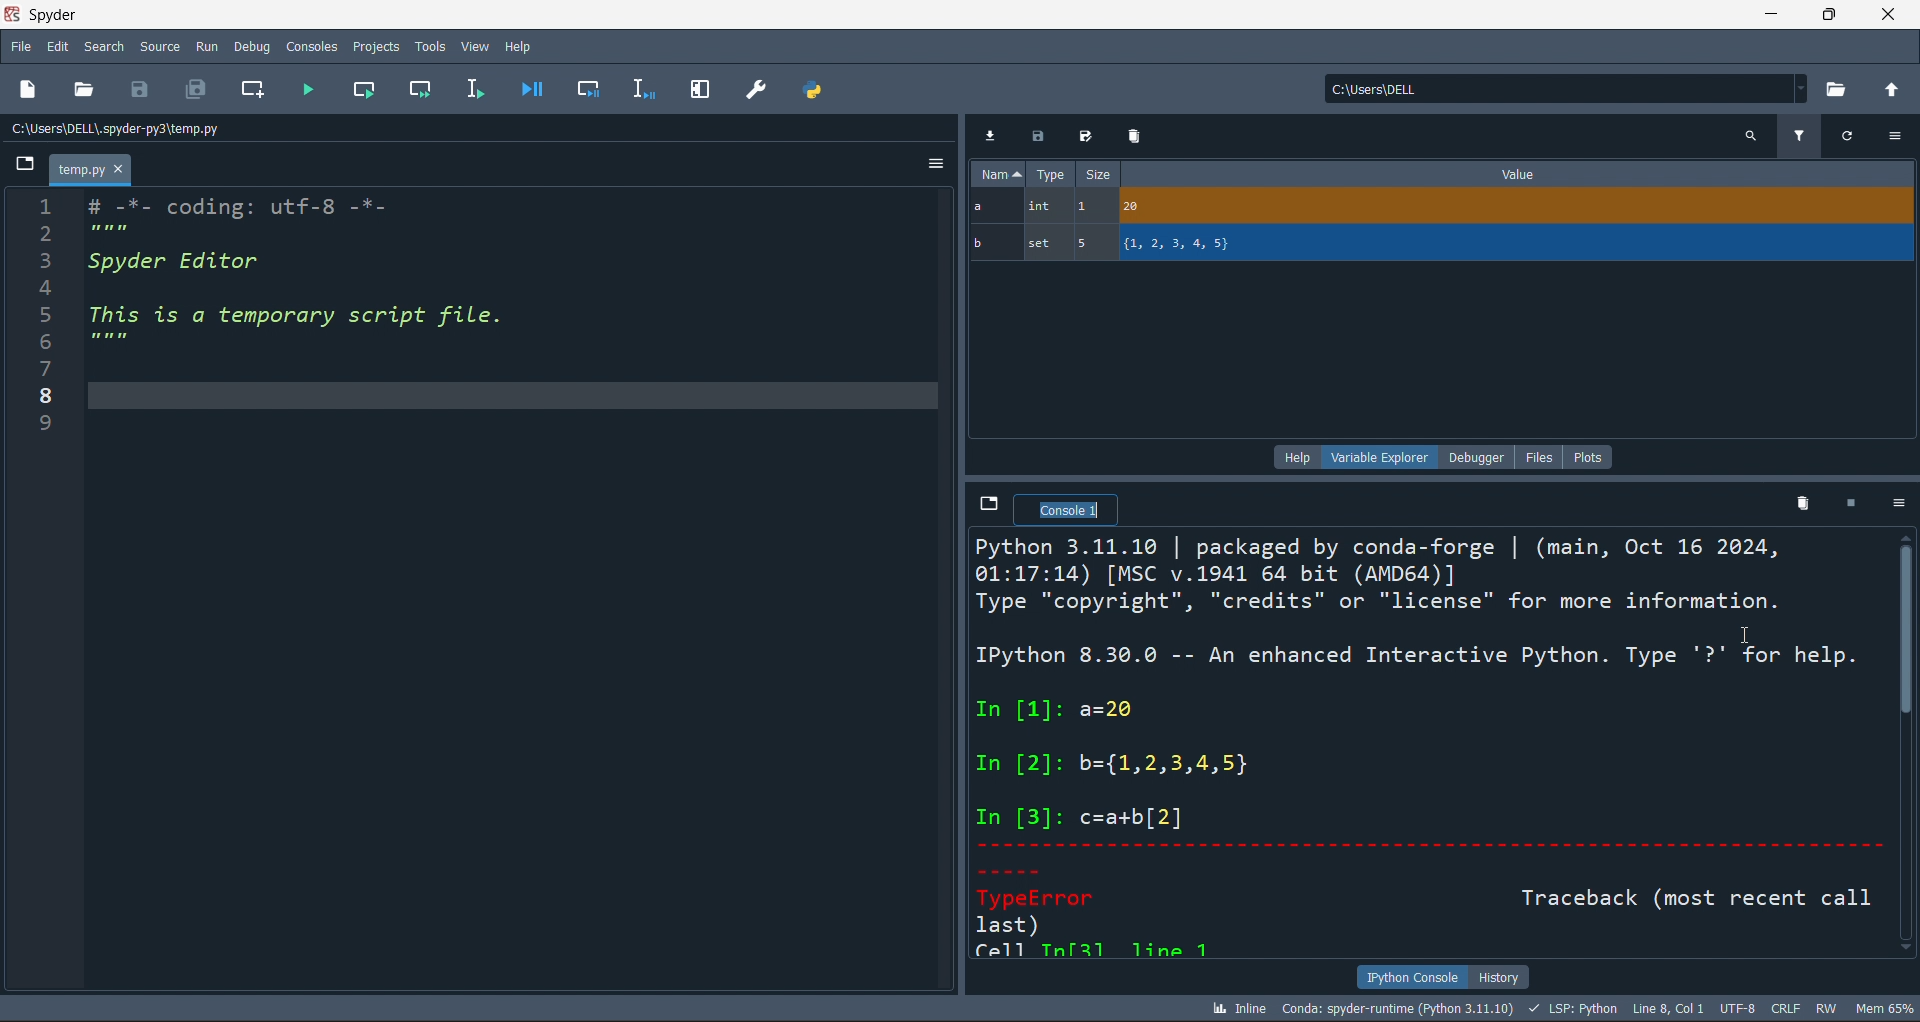 The height and width of the screenshot is (1022, 1920). Describe the element at coordinates (196, 92) in the screenshot. I see `save all` at that location.